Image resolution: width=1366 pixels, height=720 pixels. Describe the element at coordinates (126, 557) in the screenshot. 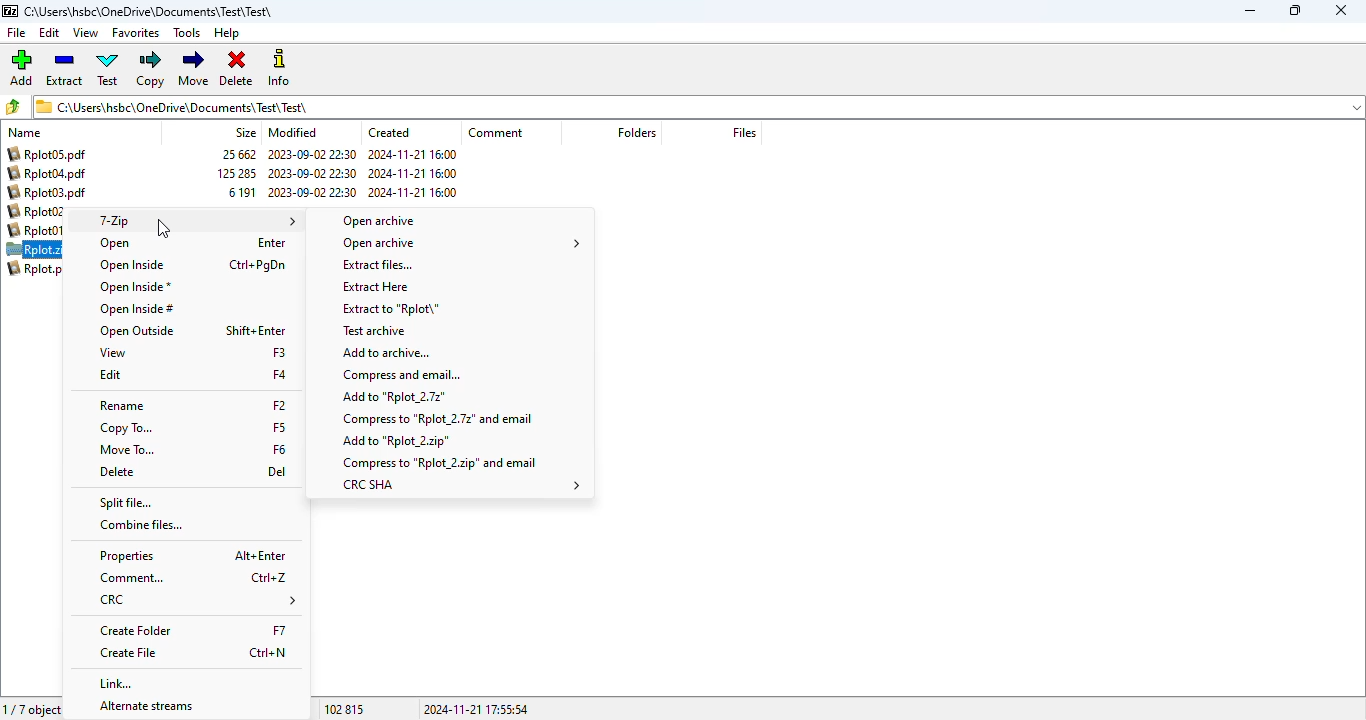

I see `properties` at that location.